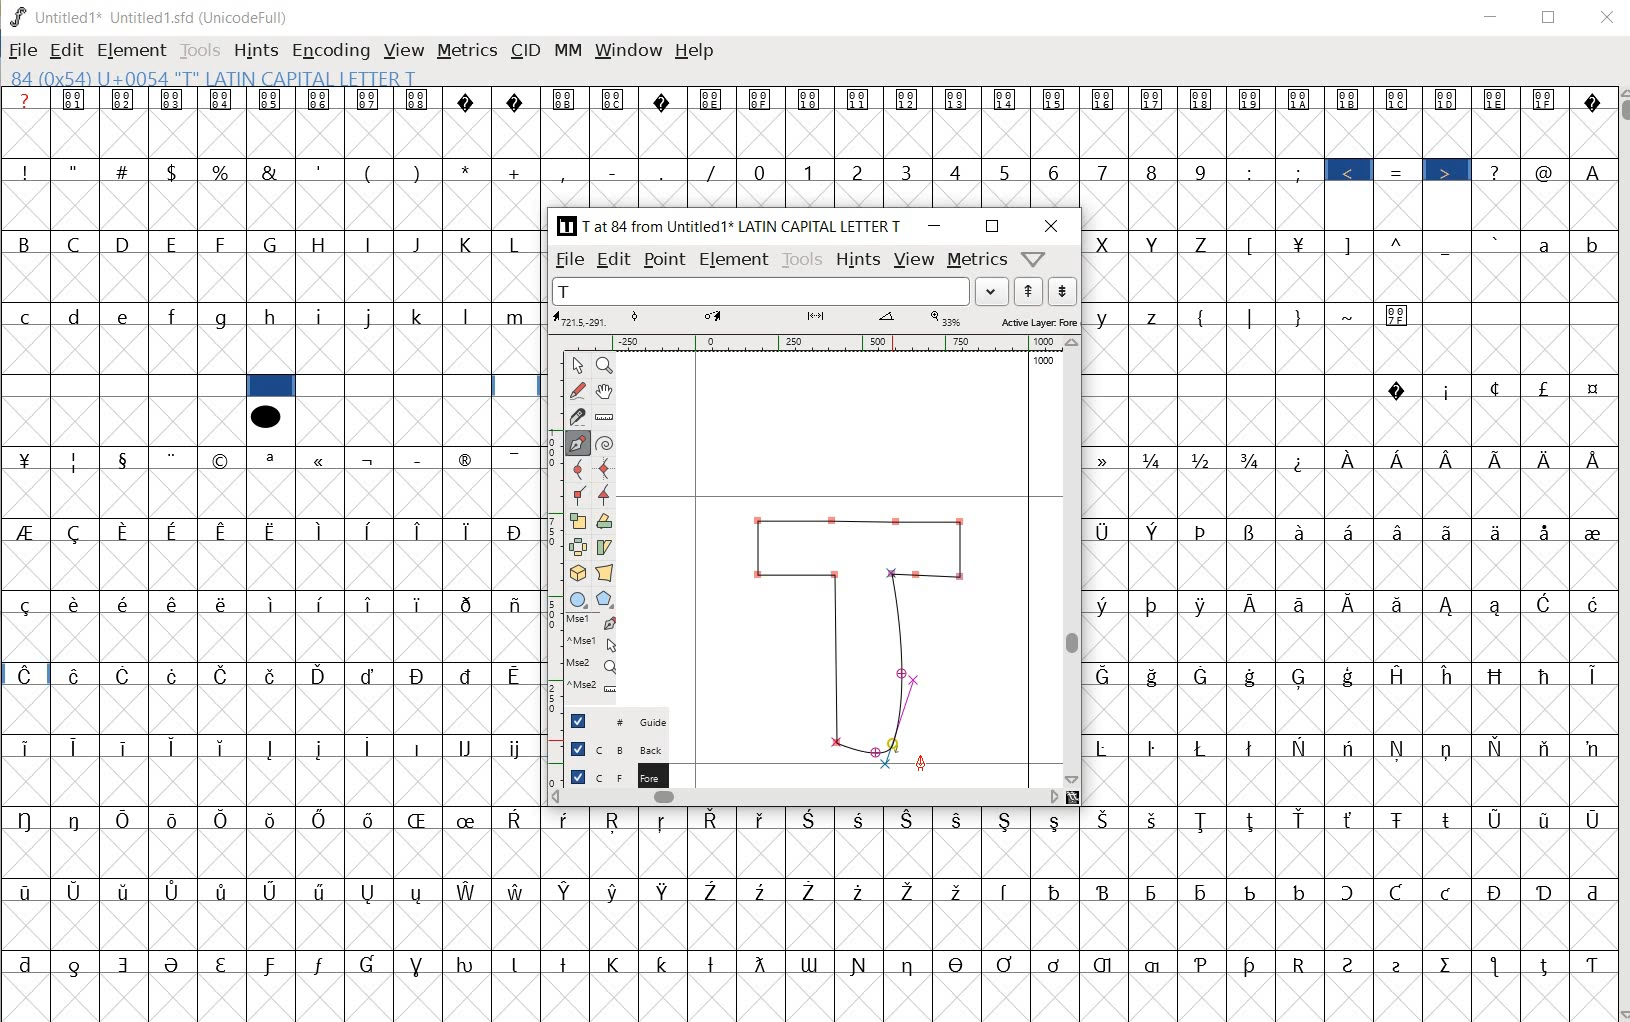 The image size is (1630, 1022). What do you see at coordinates (1590, 101) in the screenshot?
I see `Symbol` at bounding box center [1590, 101].